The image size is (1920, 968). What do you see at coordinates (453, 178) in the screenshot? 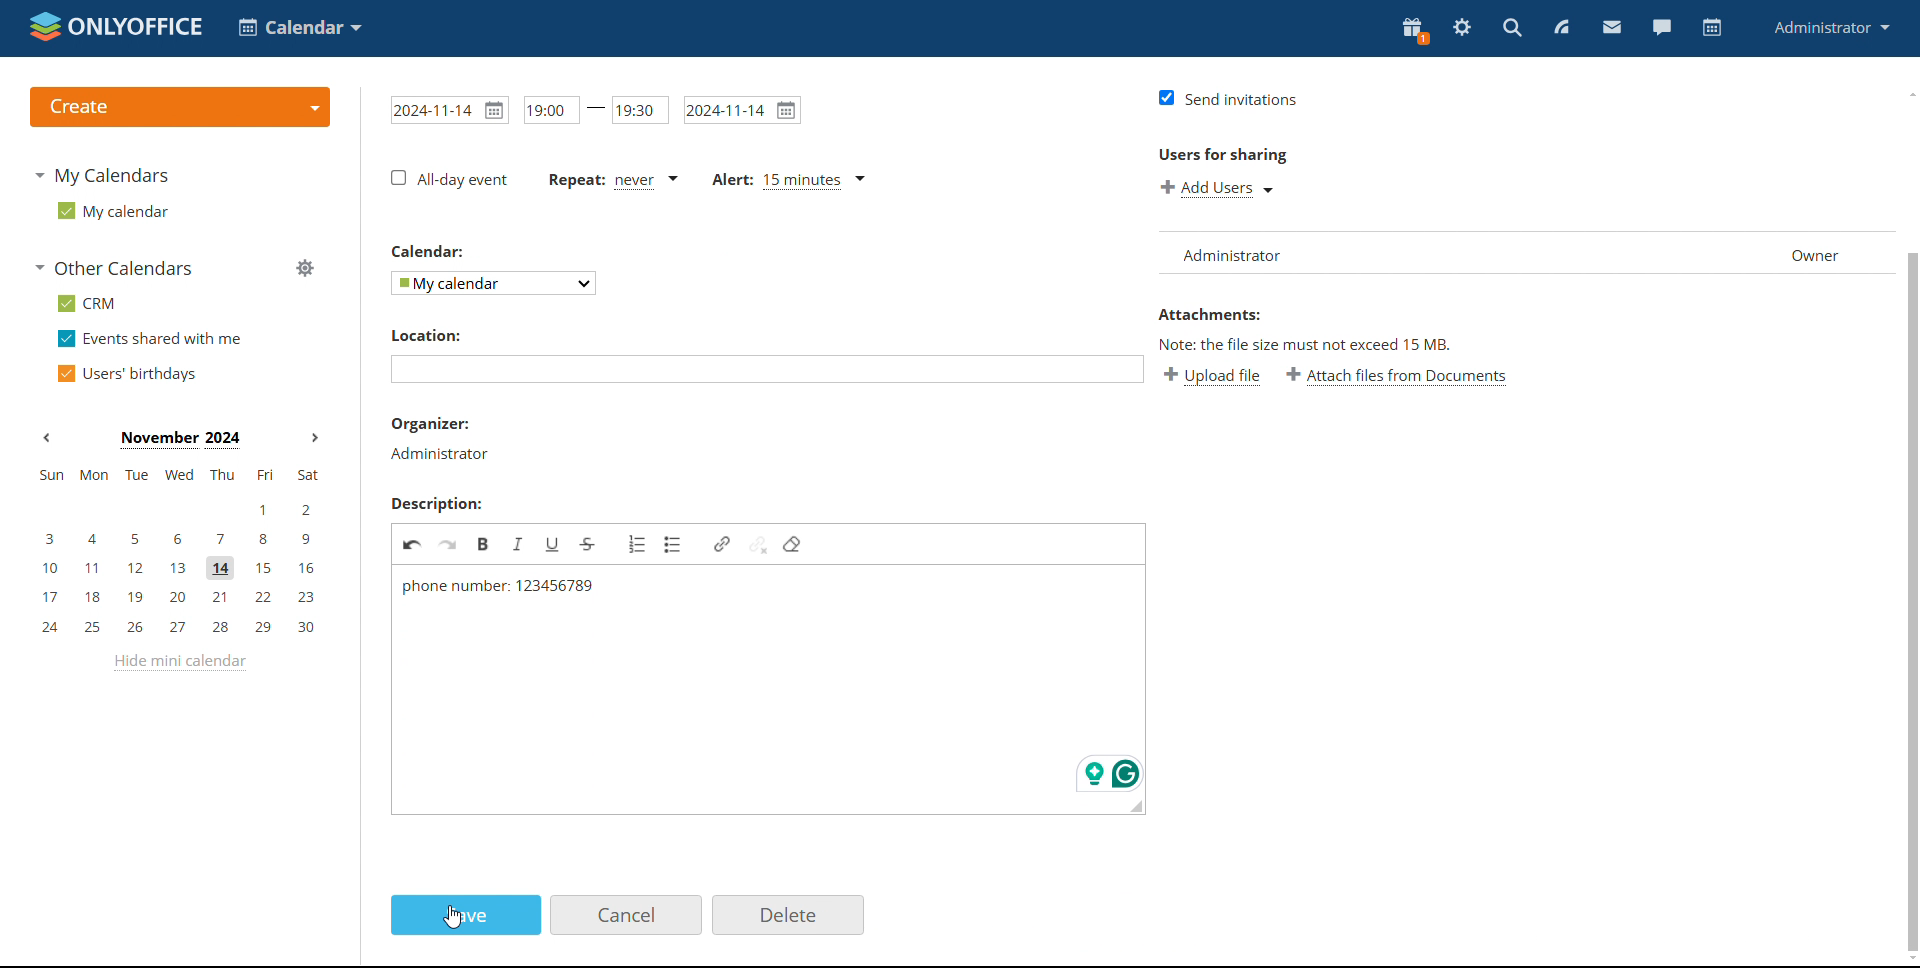
I see `checkbox` at bounding box center [453, 178].